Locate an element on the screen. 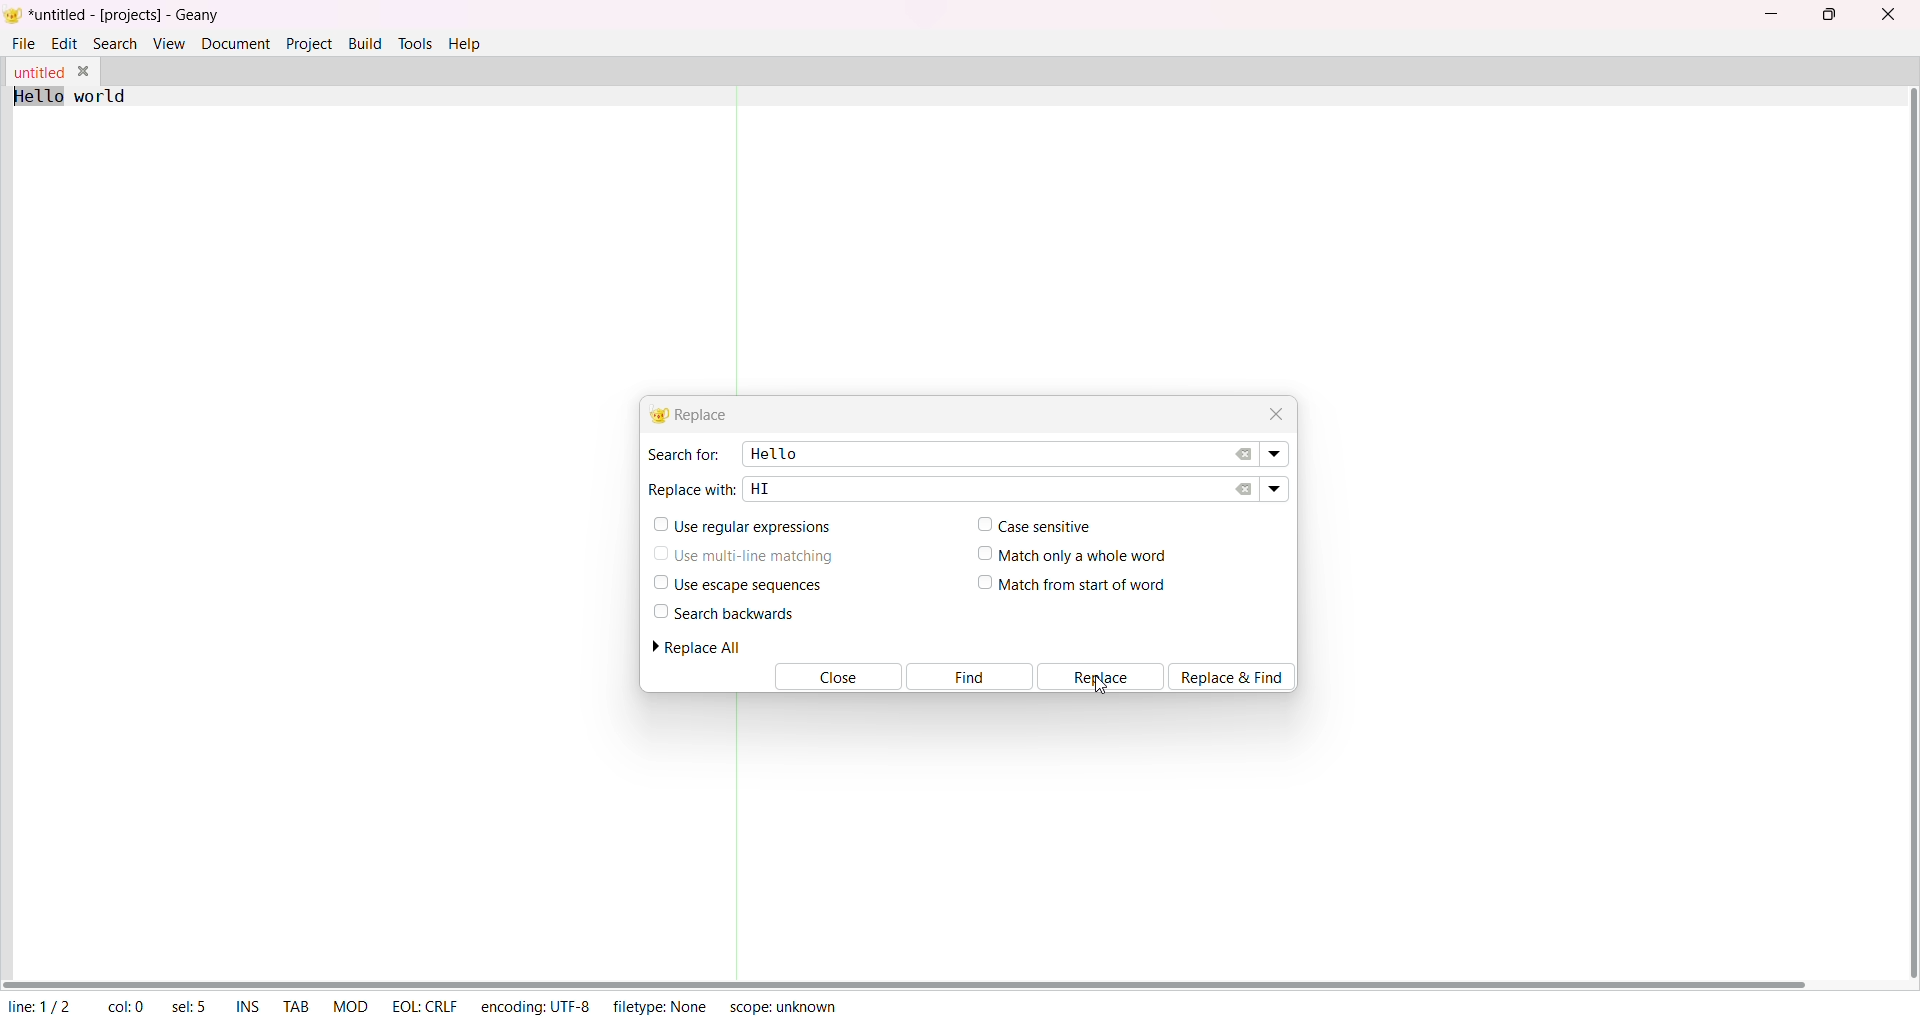 Image resolution: width=1920 pixels, height=1018 pixels. replace is located at coordinates (694, 415).